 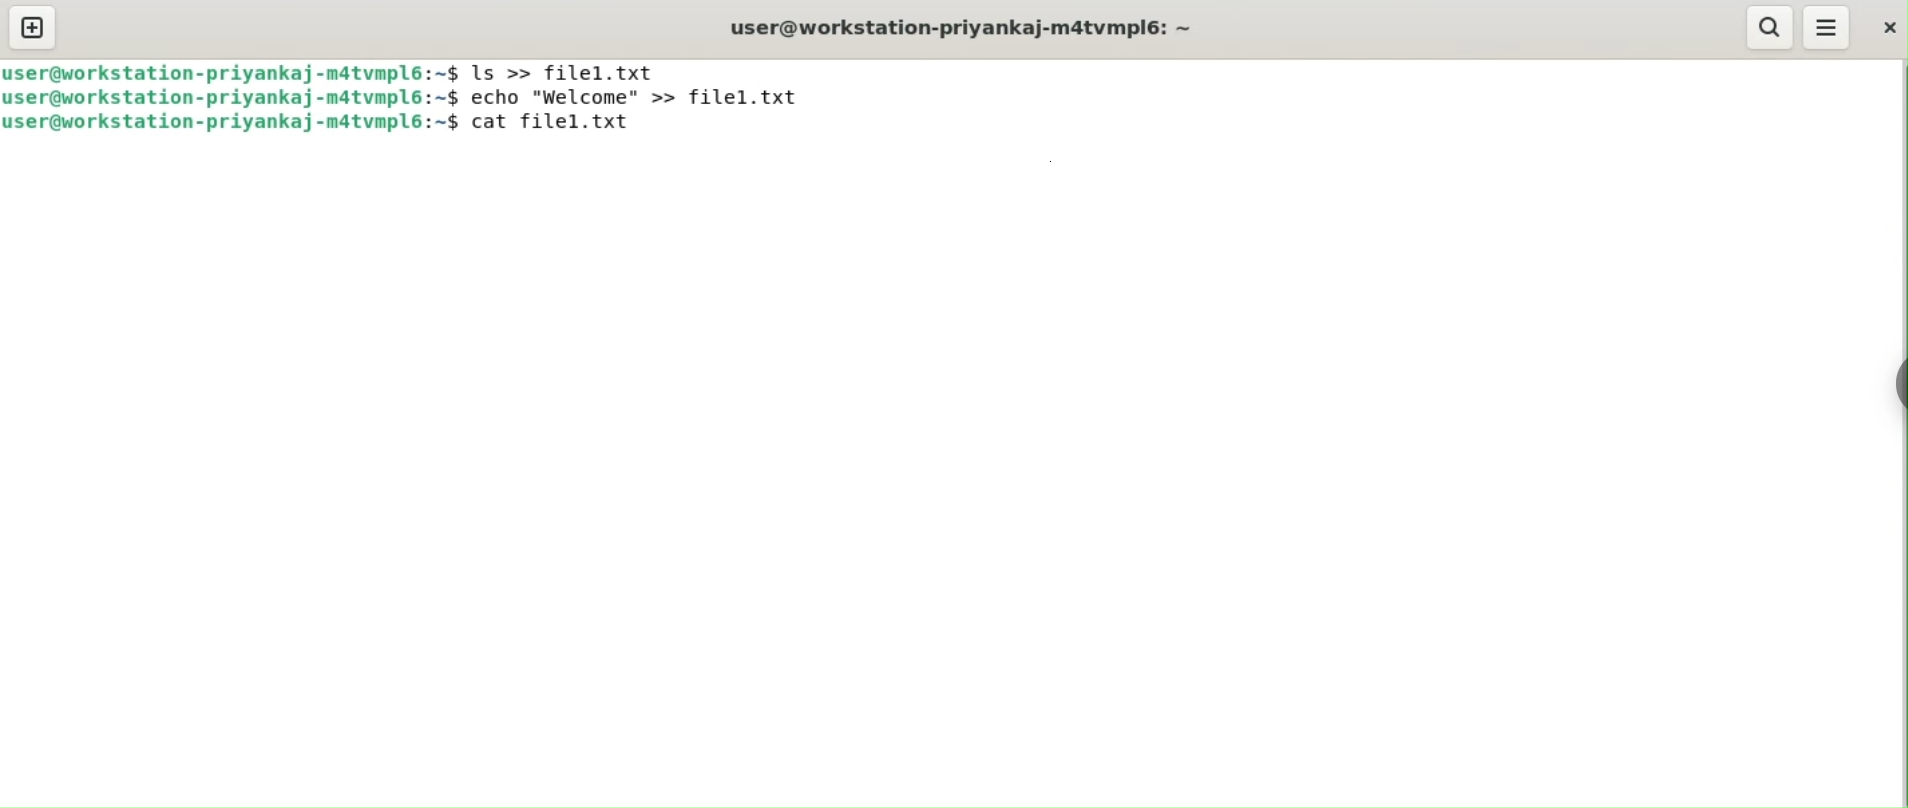 What do you see at coordinates (233, 98) in the screenshot?
I see `user@workstation-priyankaj-m4tvmpl6: ~$` at bounding box center [233, 98].